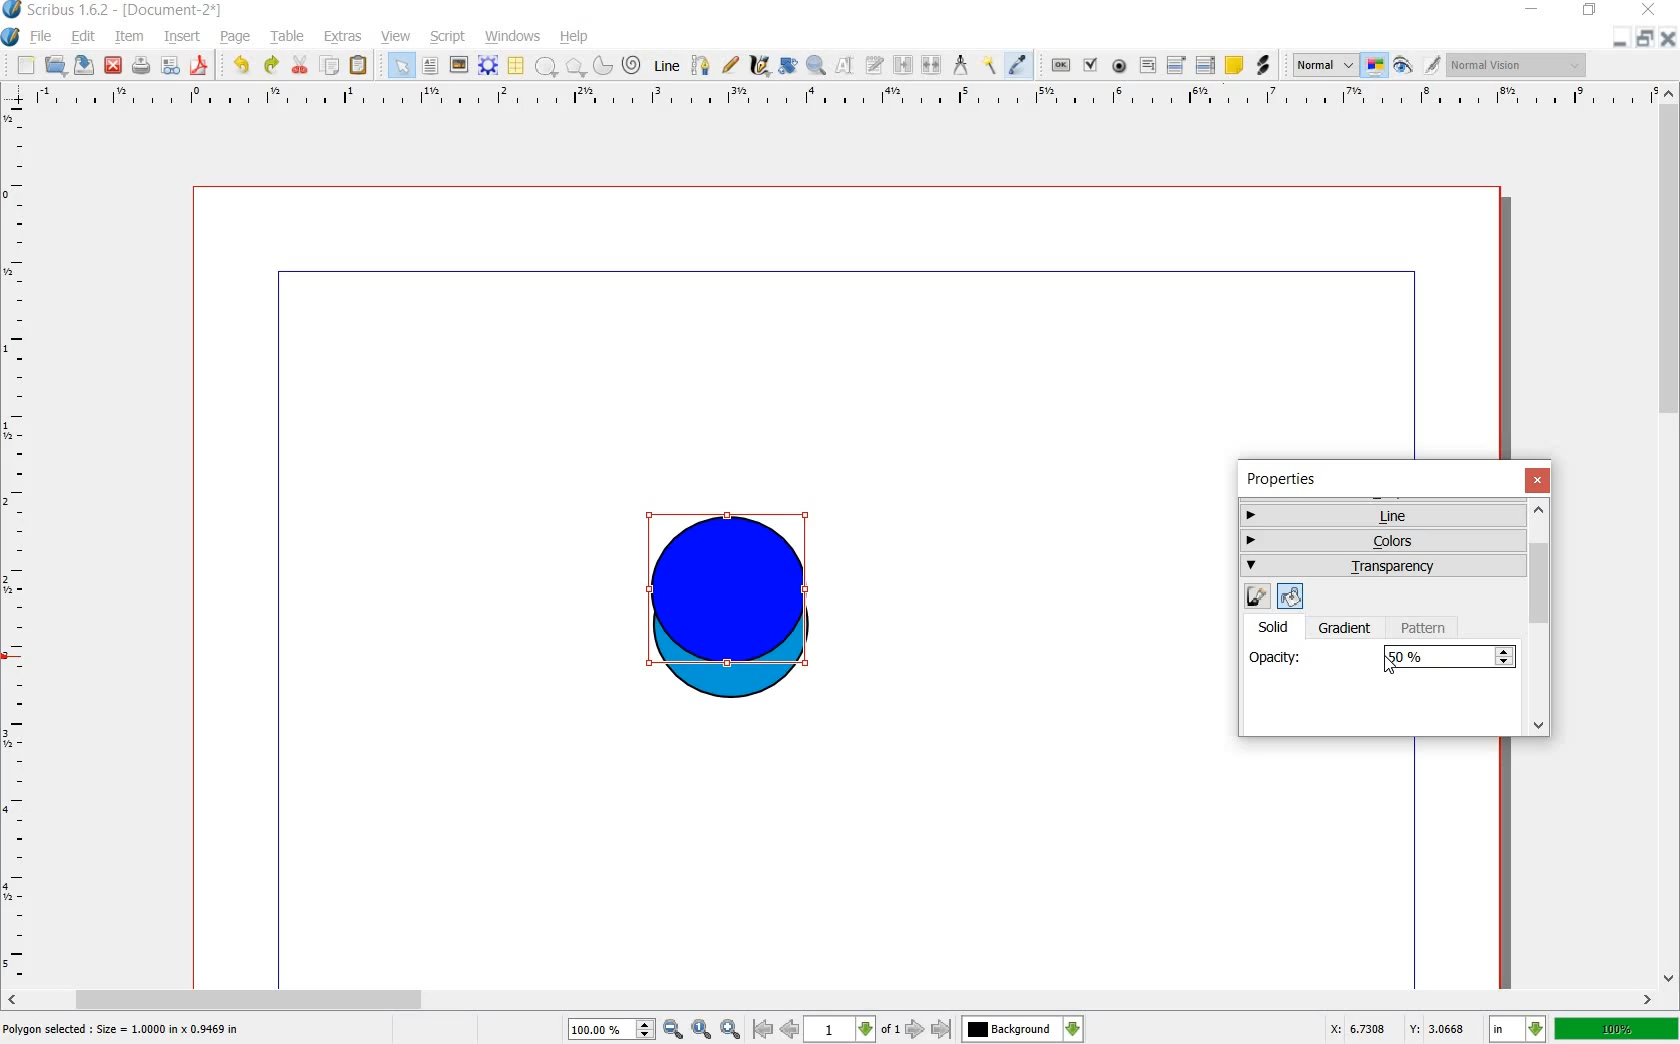 This screenshot has width=1680, height=1044. I want to click on 100%, so click(1436, 657).